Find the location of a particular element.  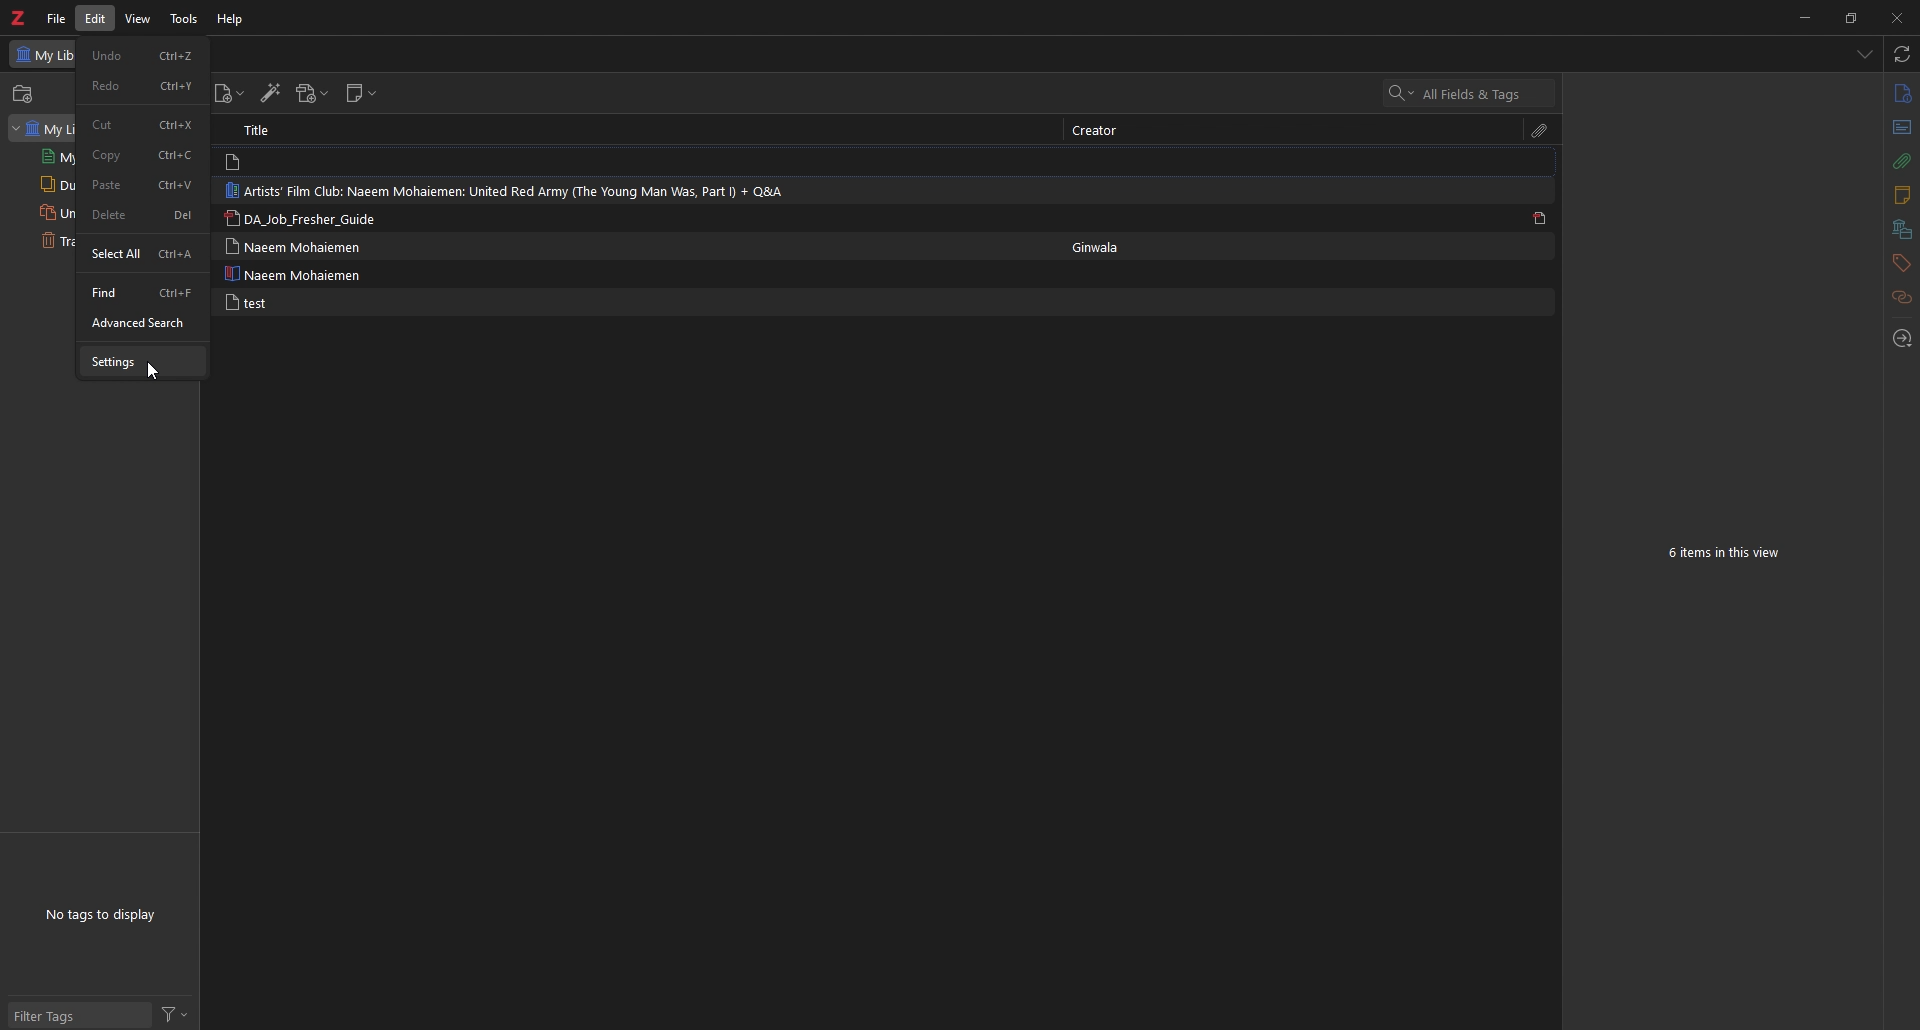

info is located at coordinates (1901, 94).